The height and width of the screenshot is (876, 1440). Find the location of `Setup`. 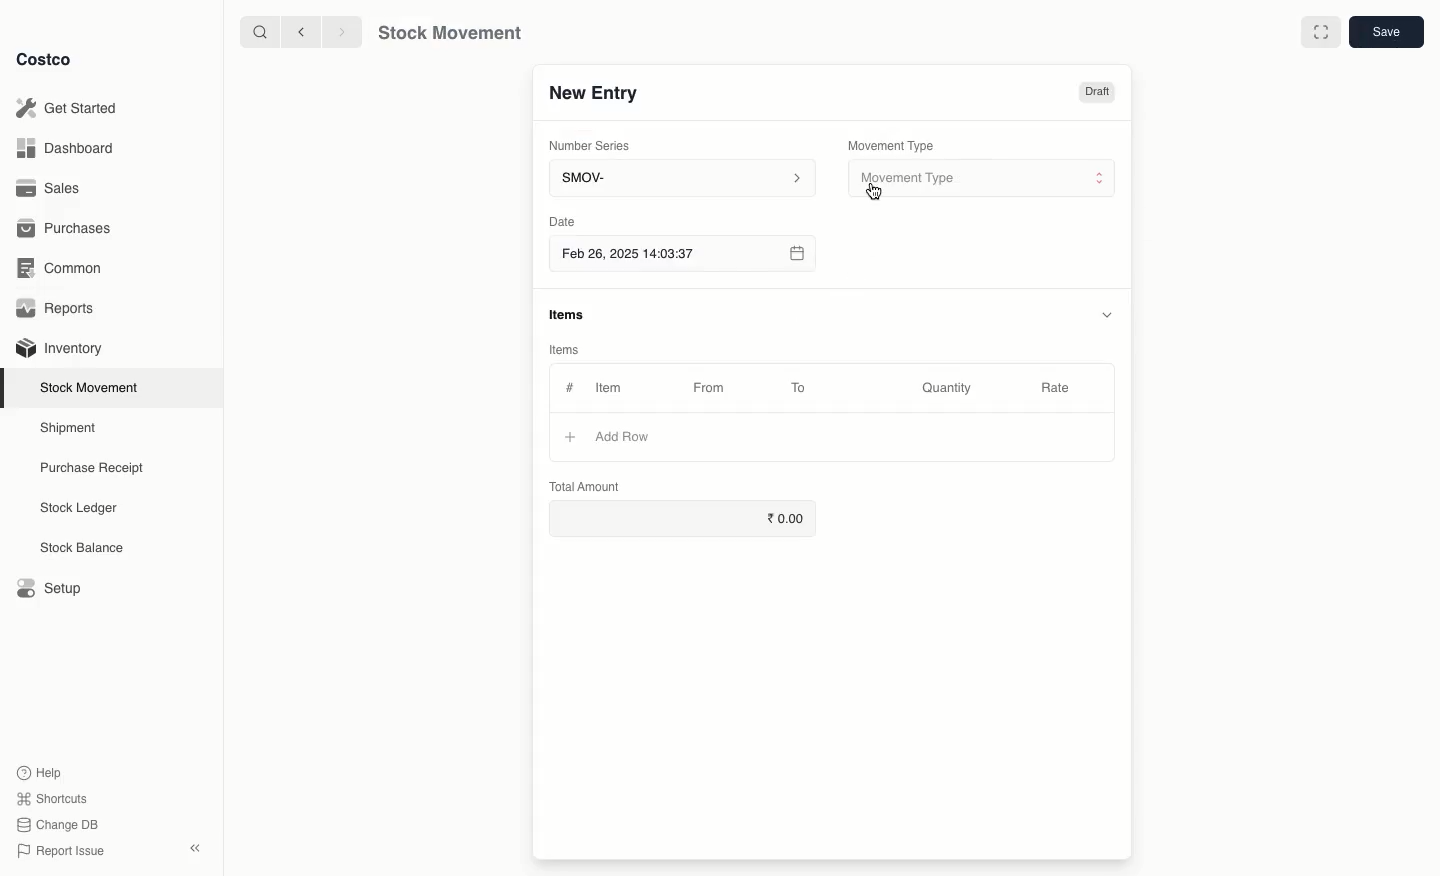

Setup is located at coordinates (47, 586).